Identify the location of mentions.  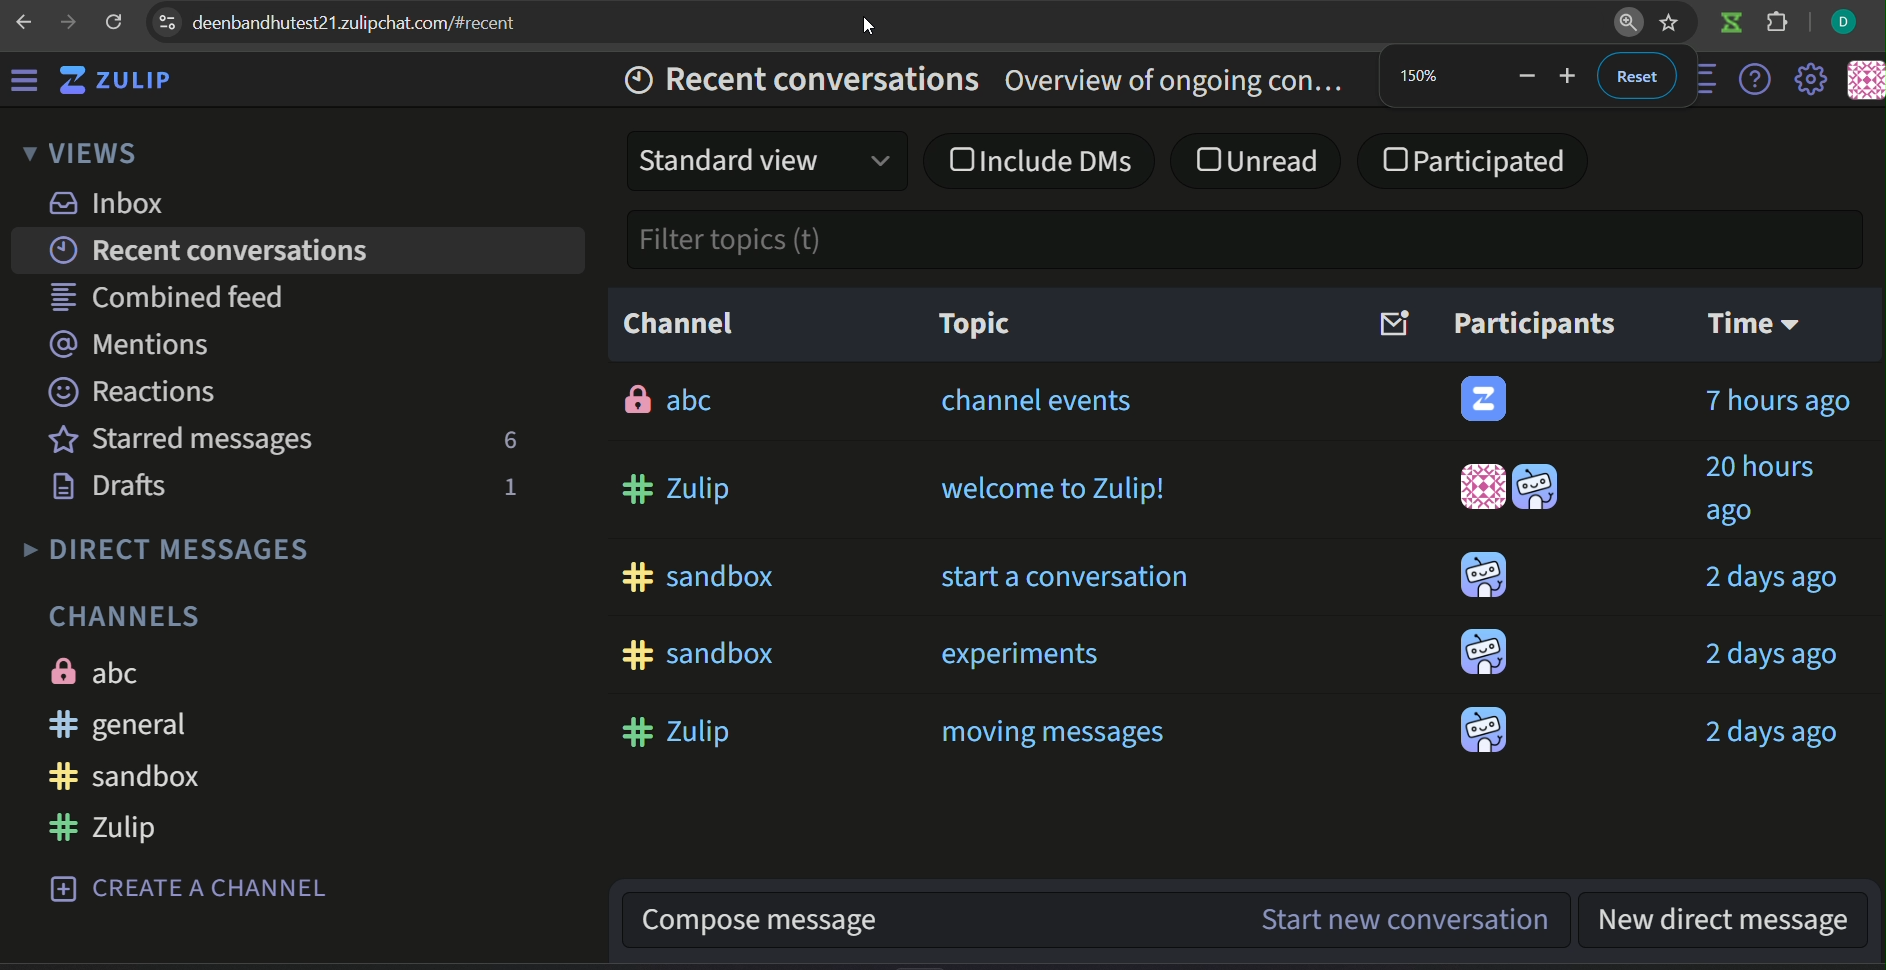
(147, 346).